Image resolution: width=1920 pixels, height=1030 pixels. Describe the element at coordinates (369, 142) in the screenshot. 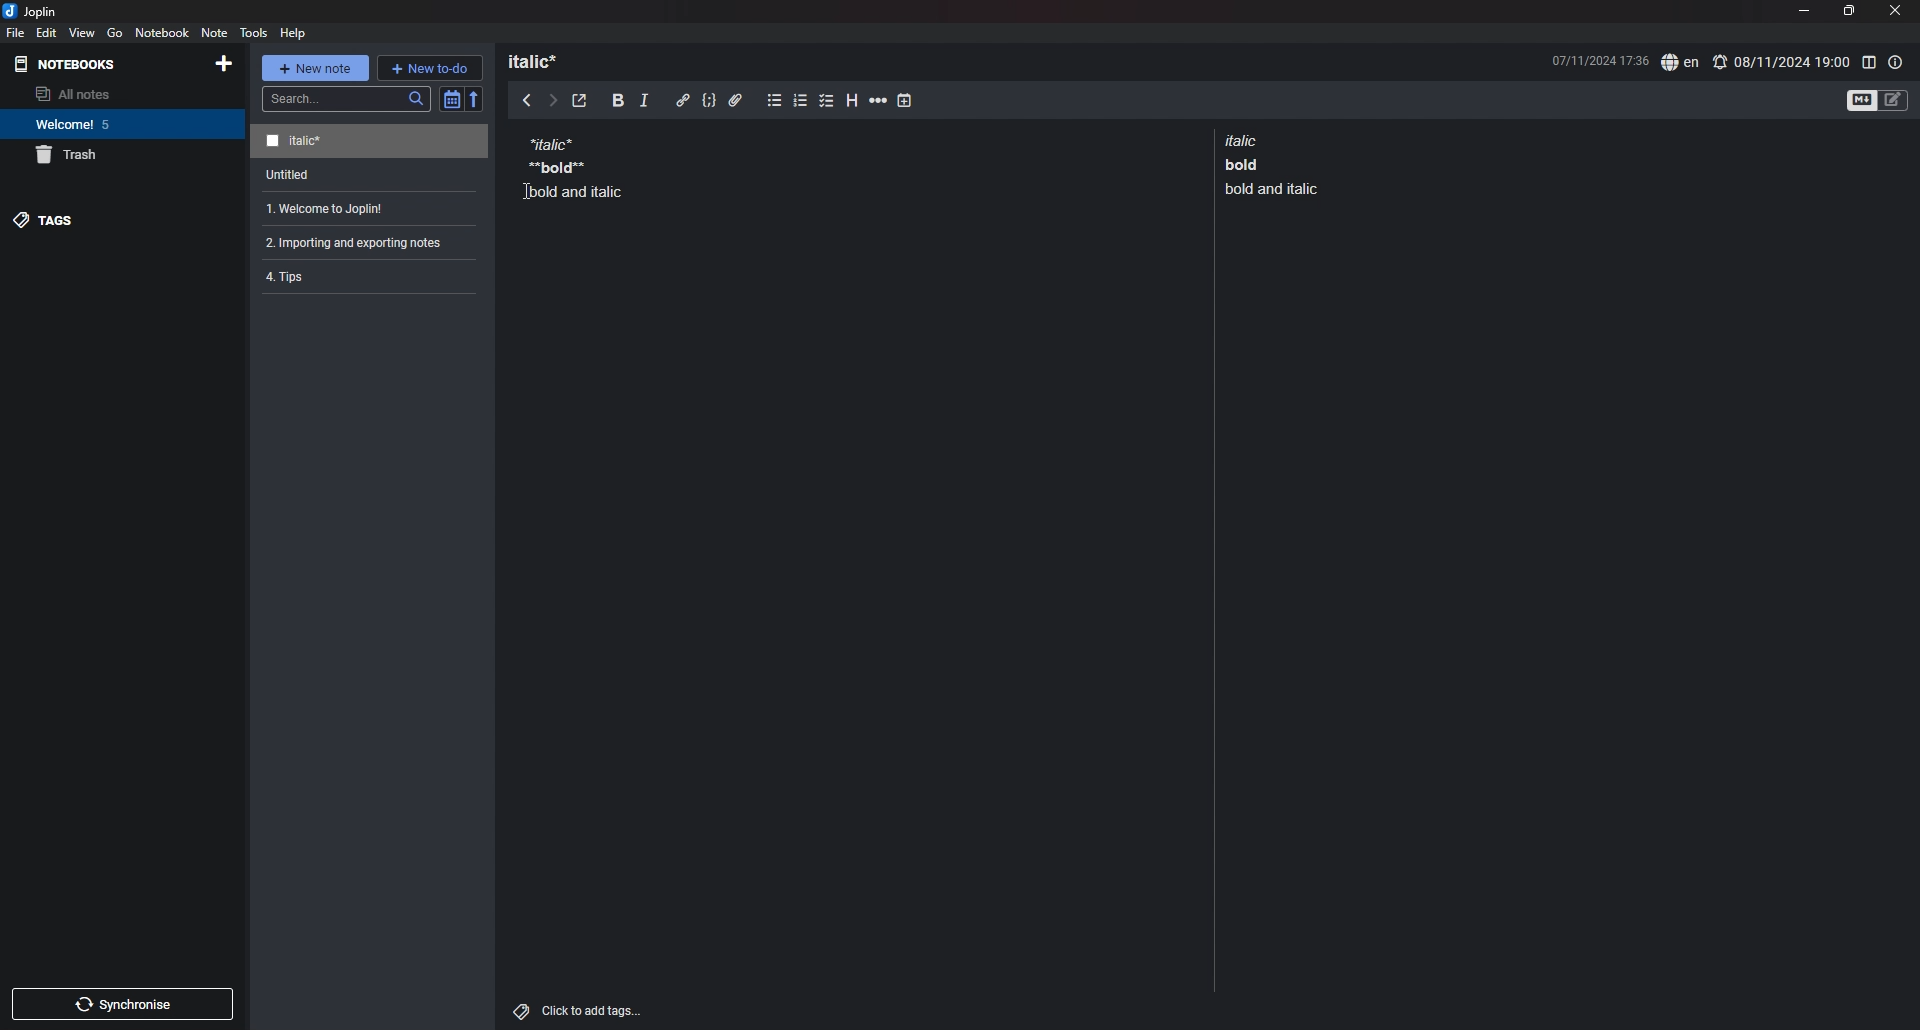

I see `note` at that location.